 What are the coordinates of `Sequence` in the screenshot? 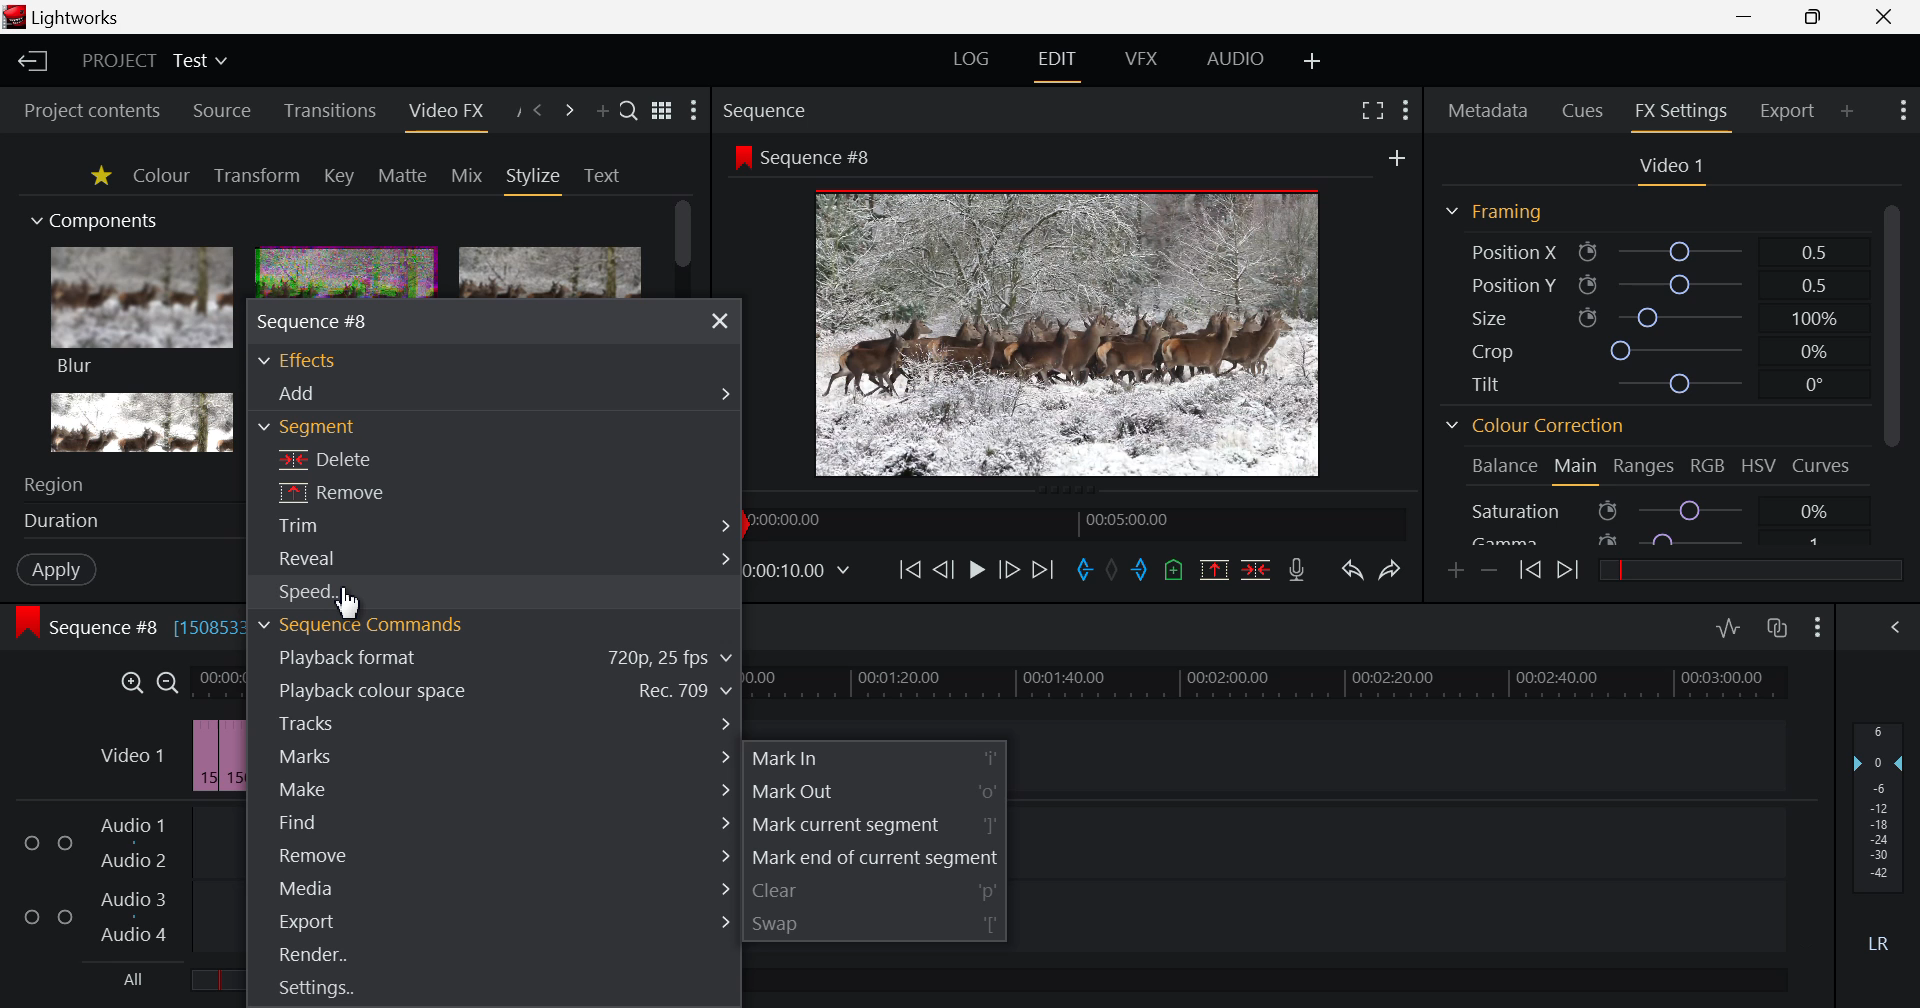 It's located at (802, 109).